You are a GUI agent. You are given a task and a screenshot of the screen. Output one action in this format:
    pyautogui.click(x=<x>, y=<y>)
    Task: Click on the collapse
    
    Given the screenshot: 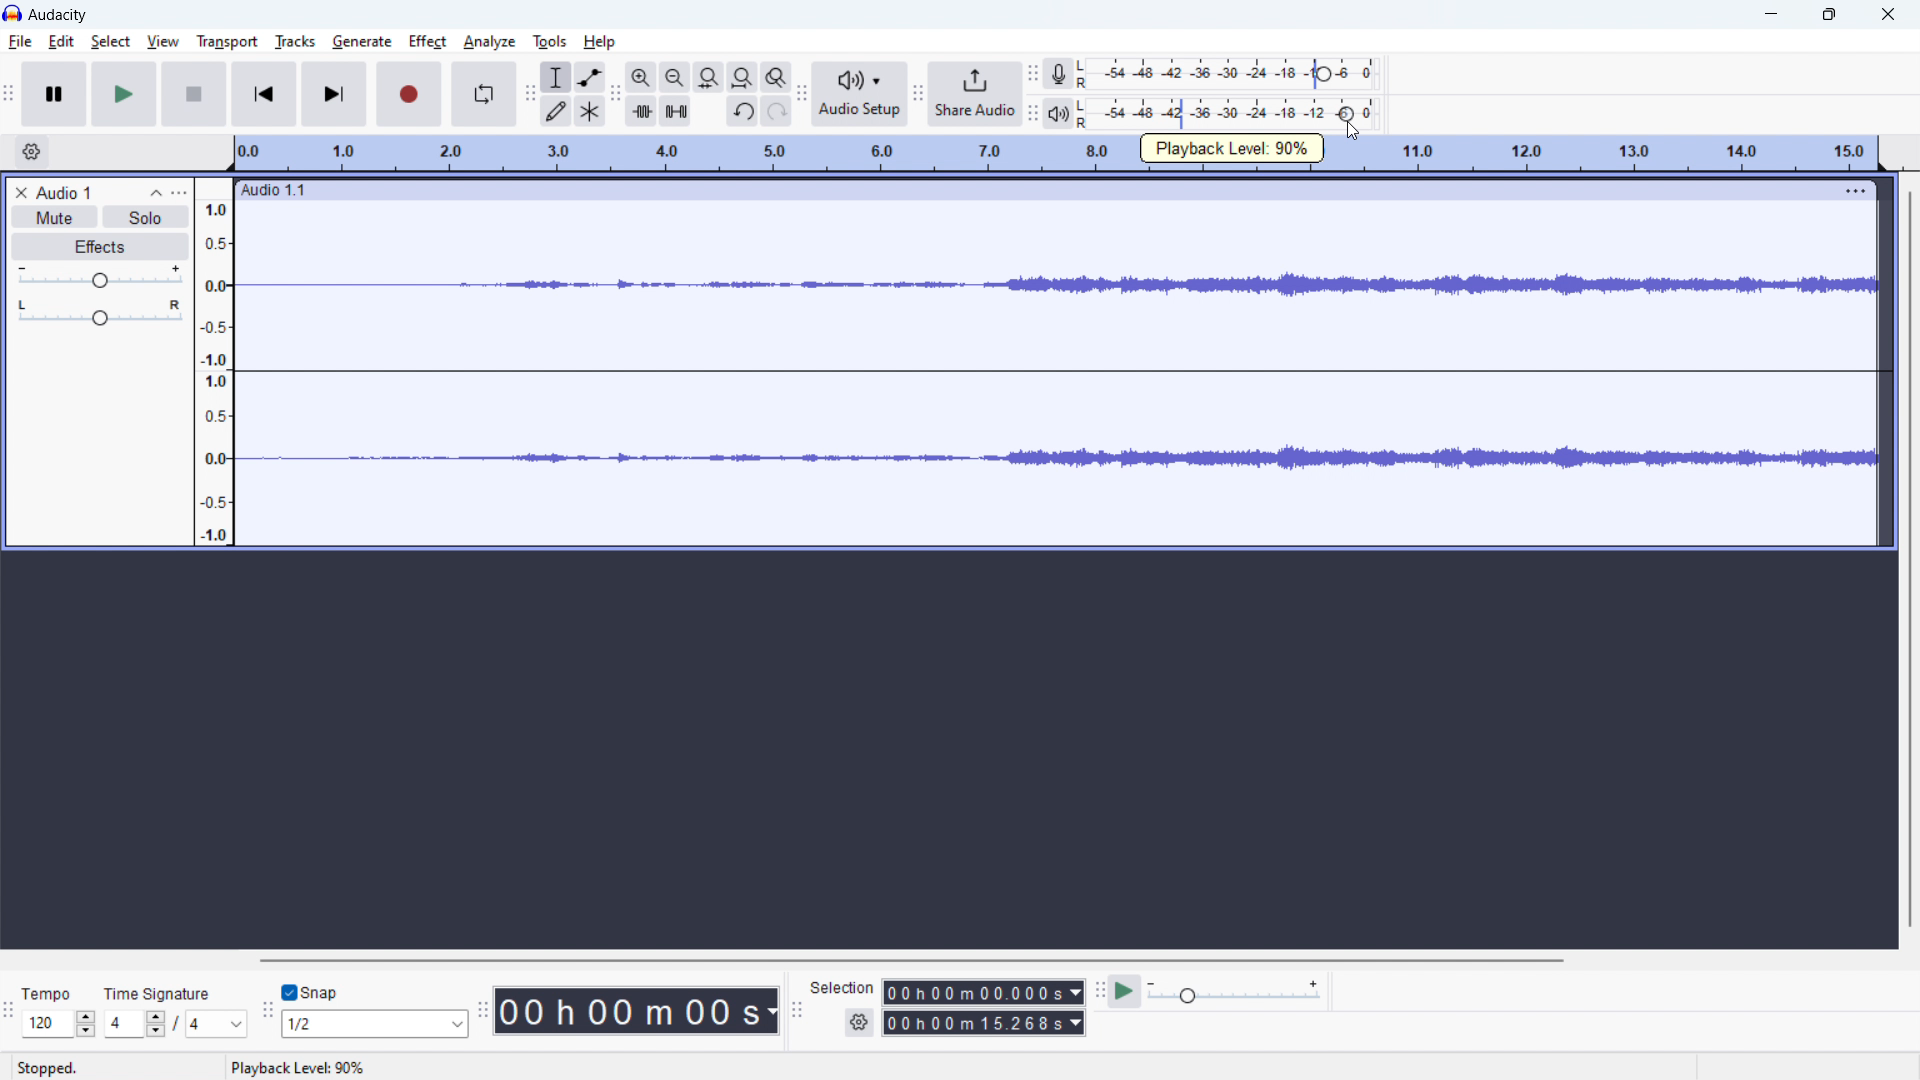 What is the action you would take?
    pyautogui.click(x=155, y=192)
    